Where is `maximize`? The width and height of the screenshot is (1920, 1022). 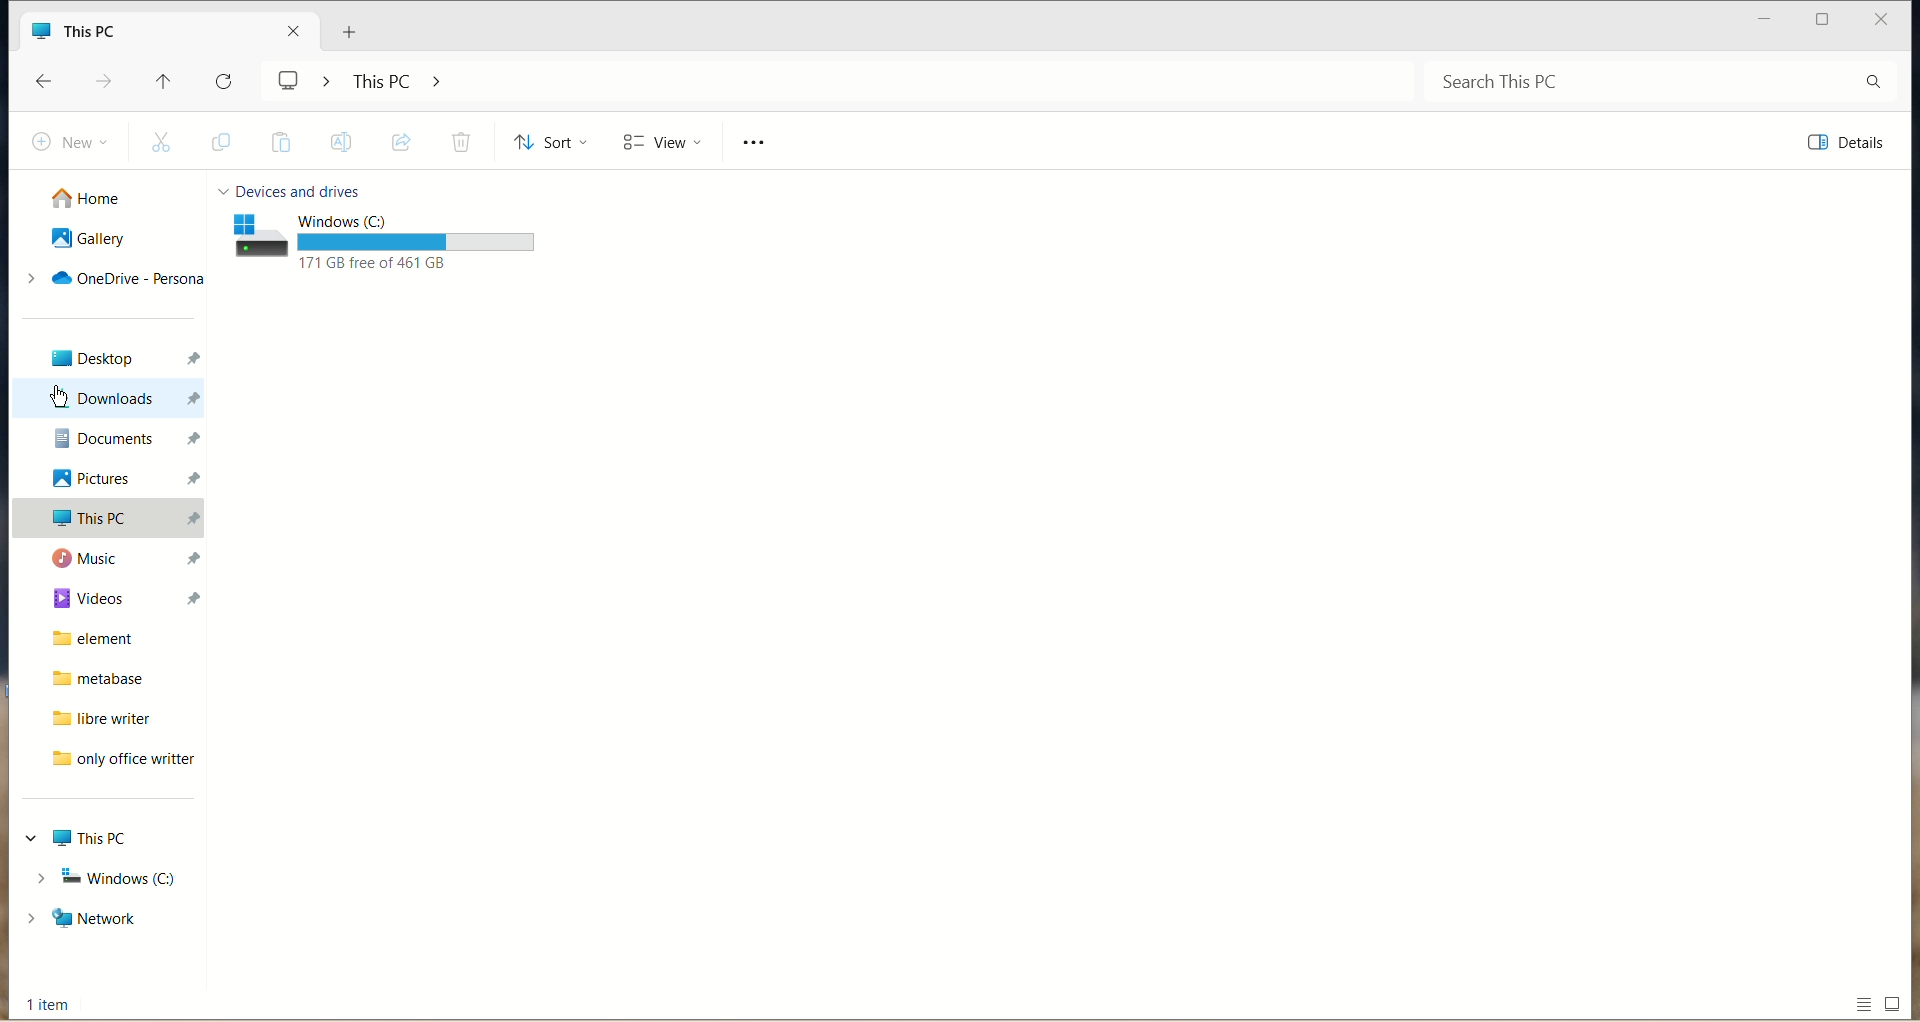
maximize is located at coordinates (1823, 23).